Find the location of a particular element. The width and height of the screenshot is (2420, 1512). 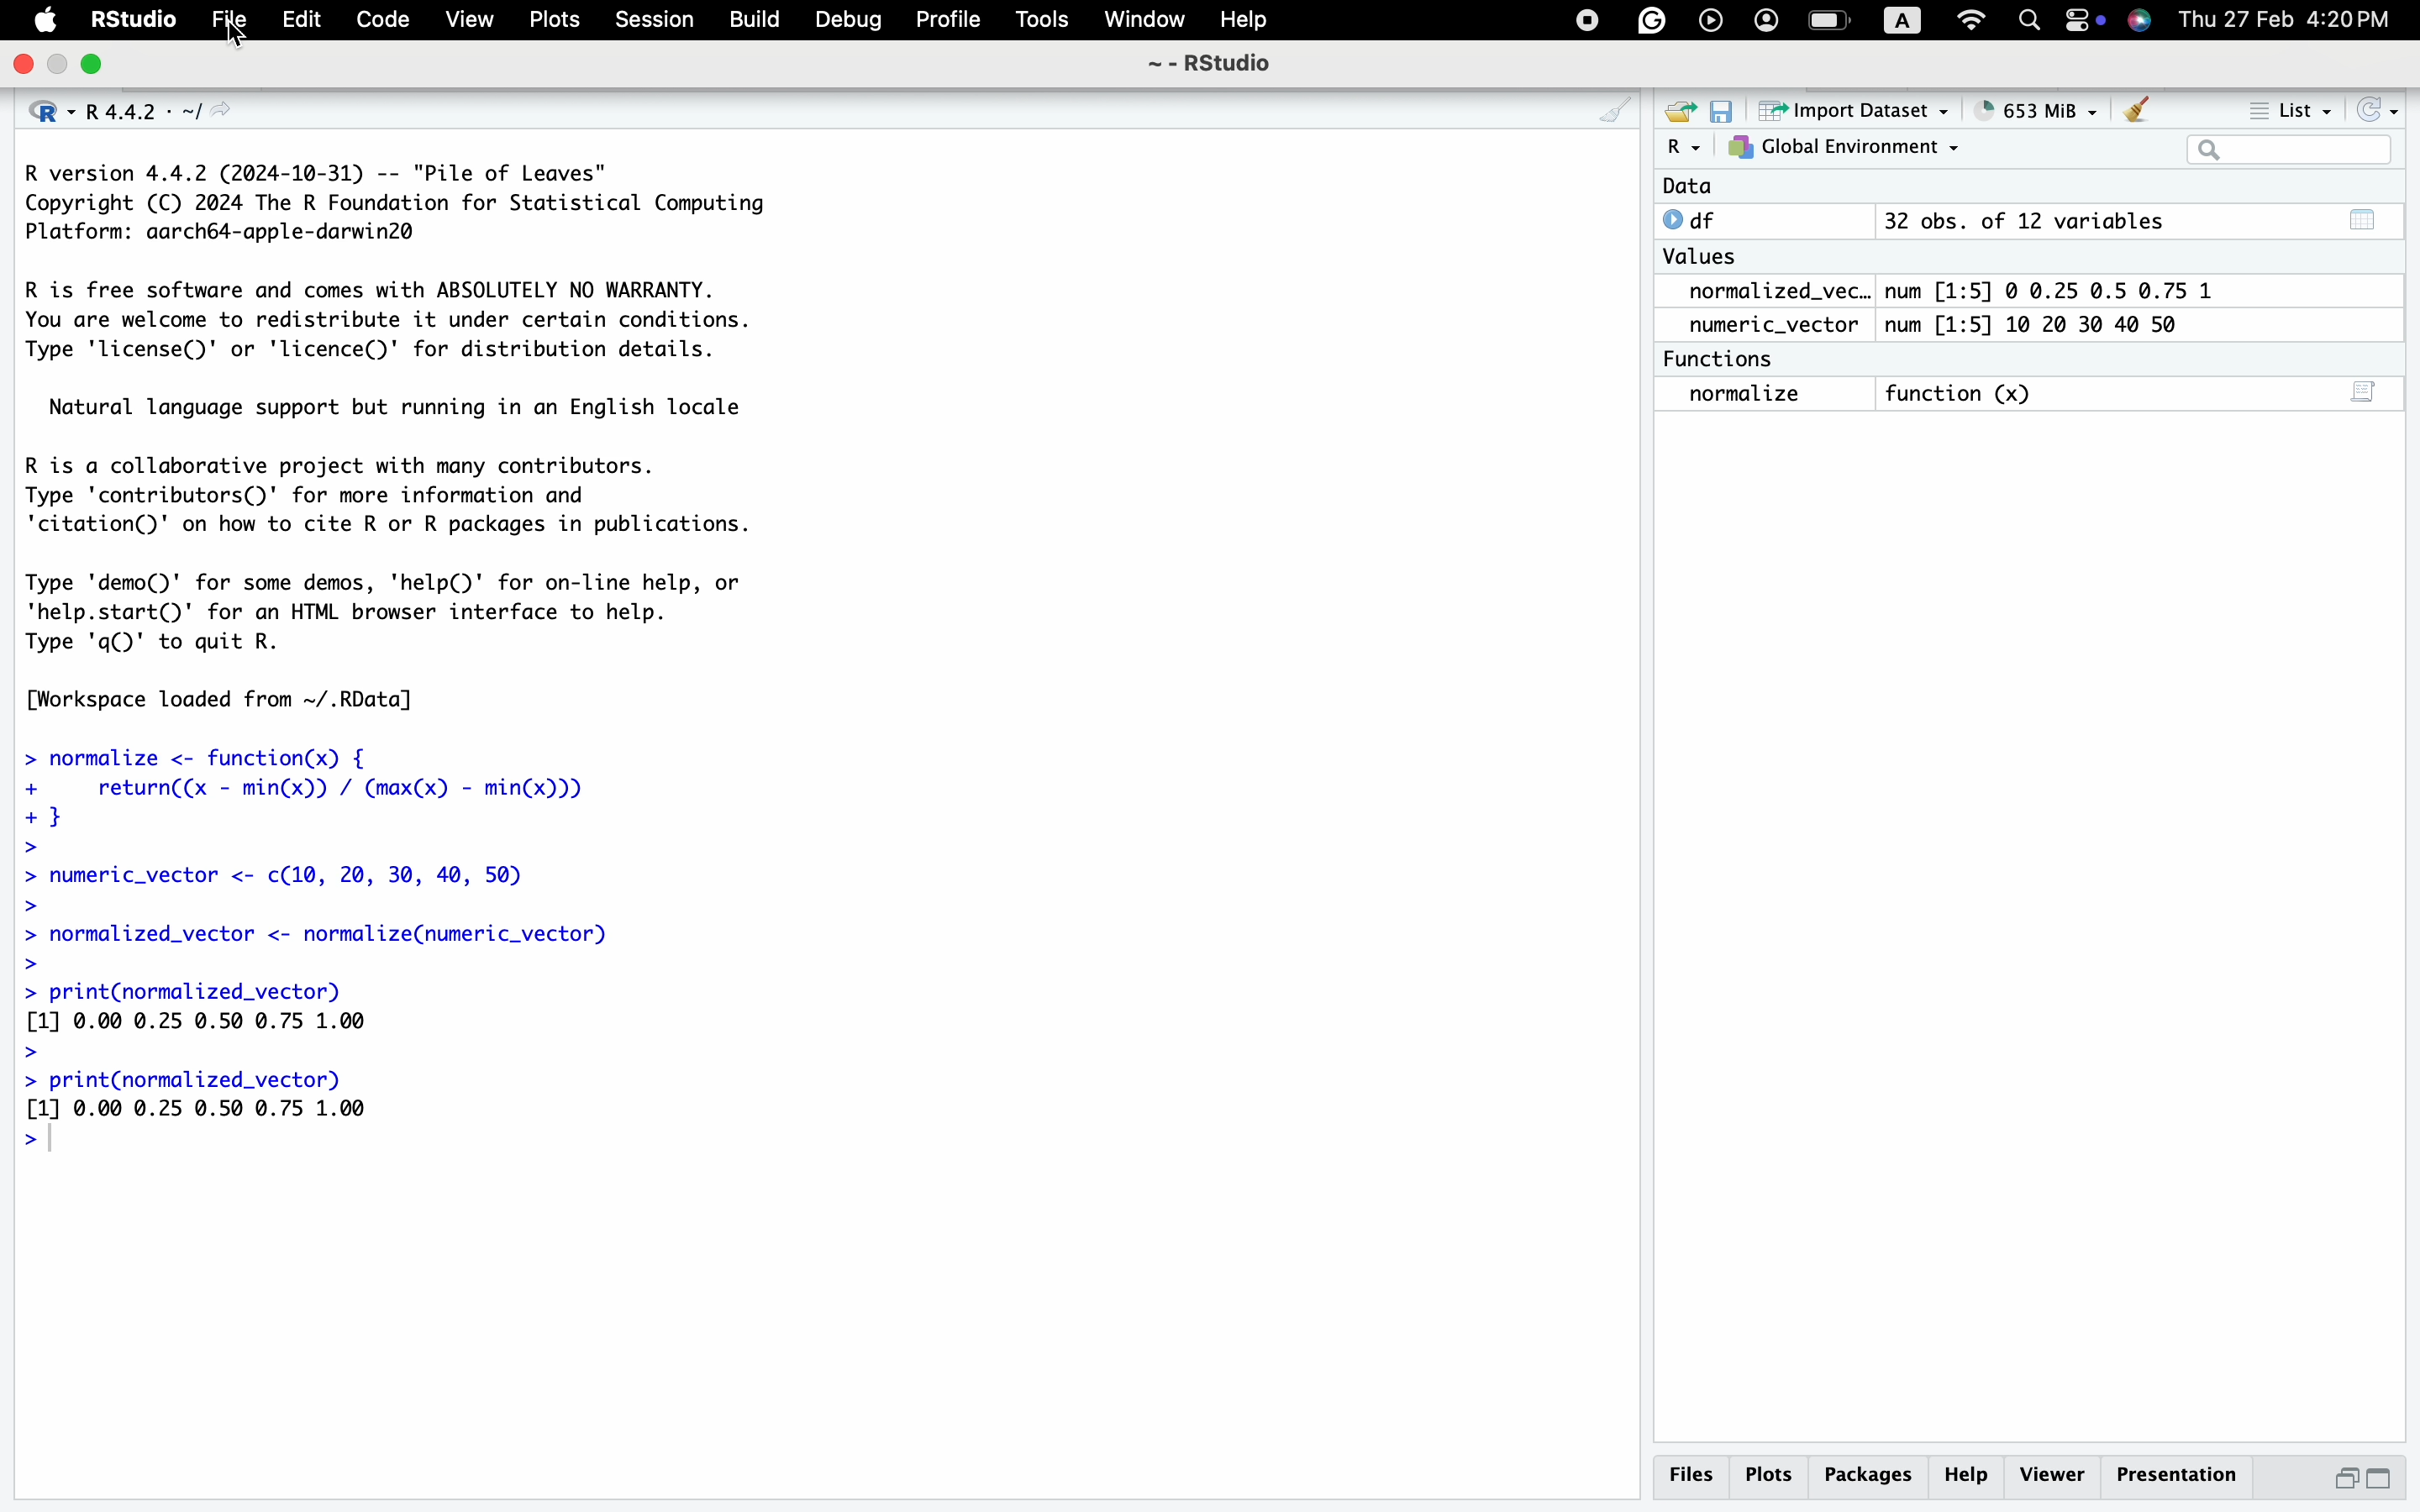

Window controls is located at coordinates (60, 66).